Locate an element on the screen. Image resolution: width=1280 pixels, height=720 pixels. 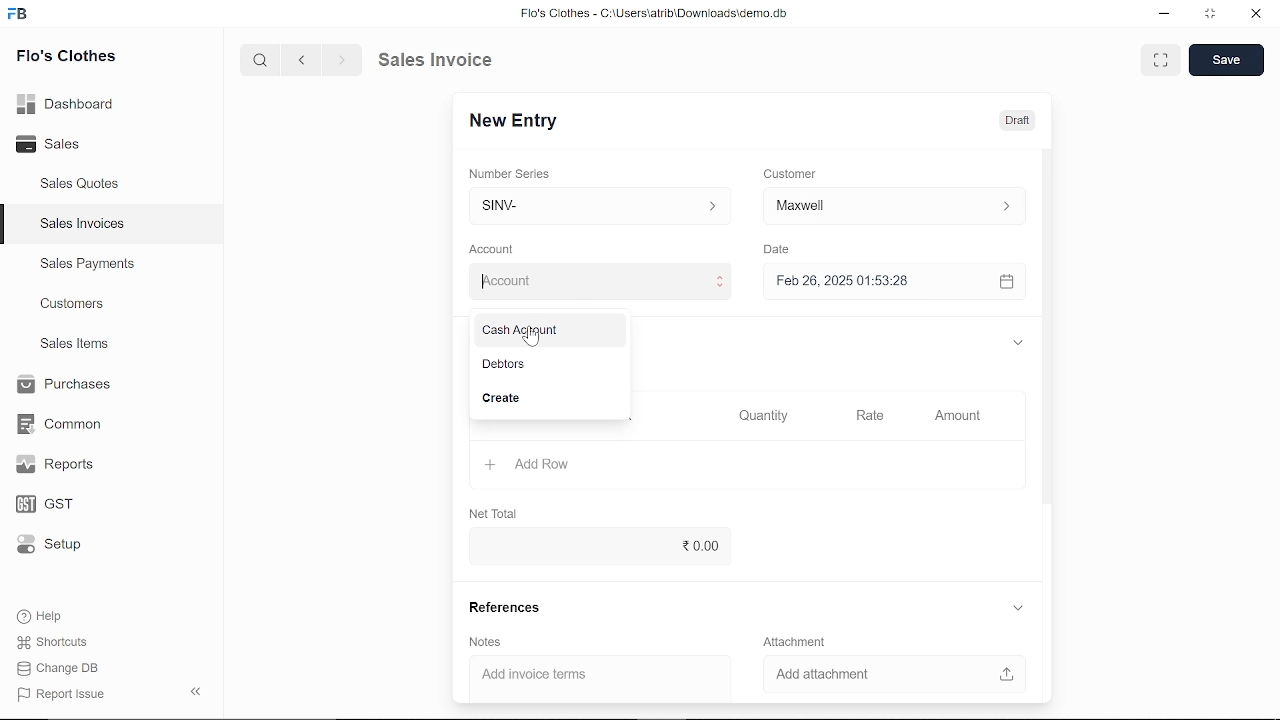
Account is located at coordinates (497, 250).